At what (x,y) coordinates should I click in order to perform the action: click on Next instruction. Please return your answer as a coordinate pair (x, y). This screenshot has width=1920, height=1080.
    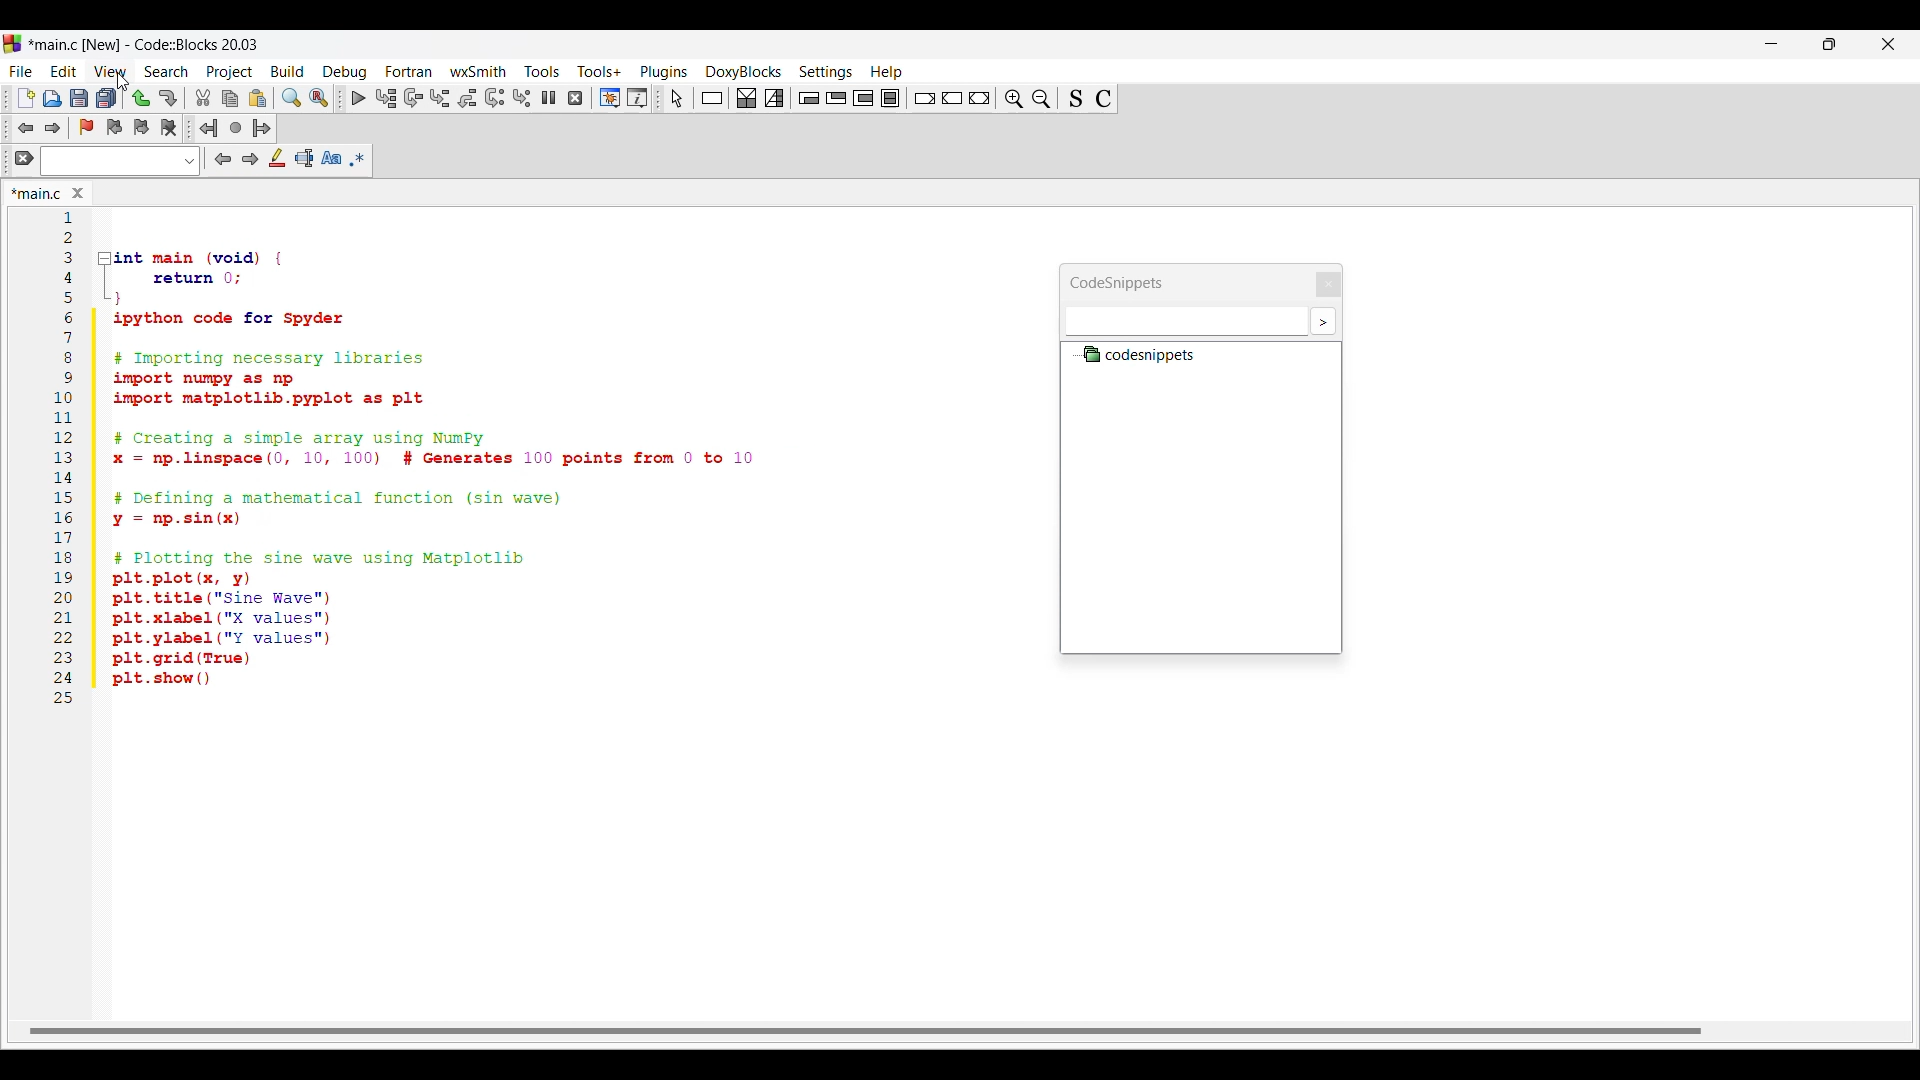
    Looking at the image, I should click on (495, 98).